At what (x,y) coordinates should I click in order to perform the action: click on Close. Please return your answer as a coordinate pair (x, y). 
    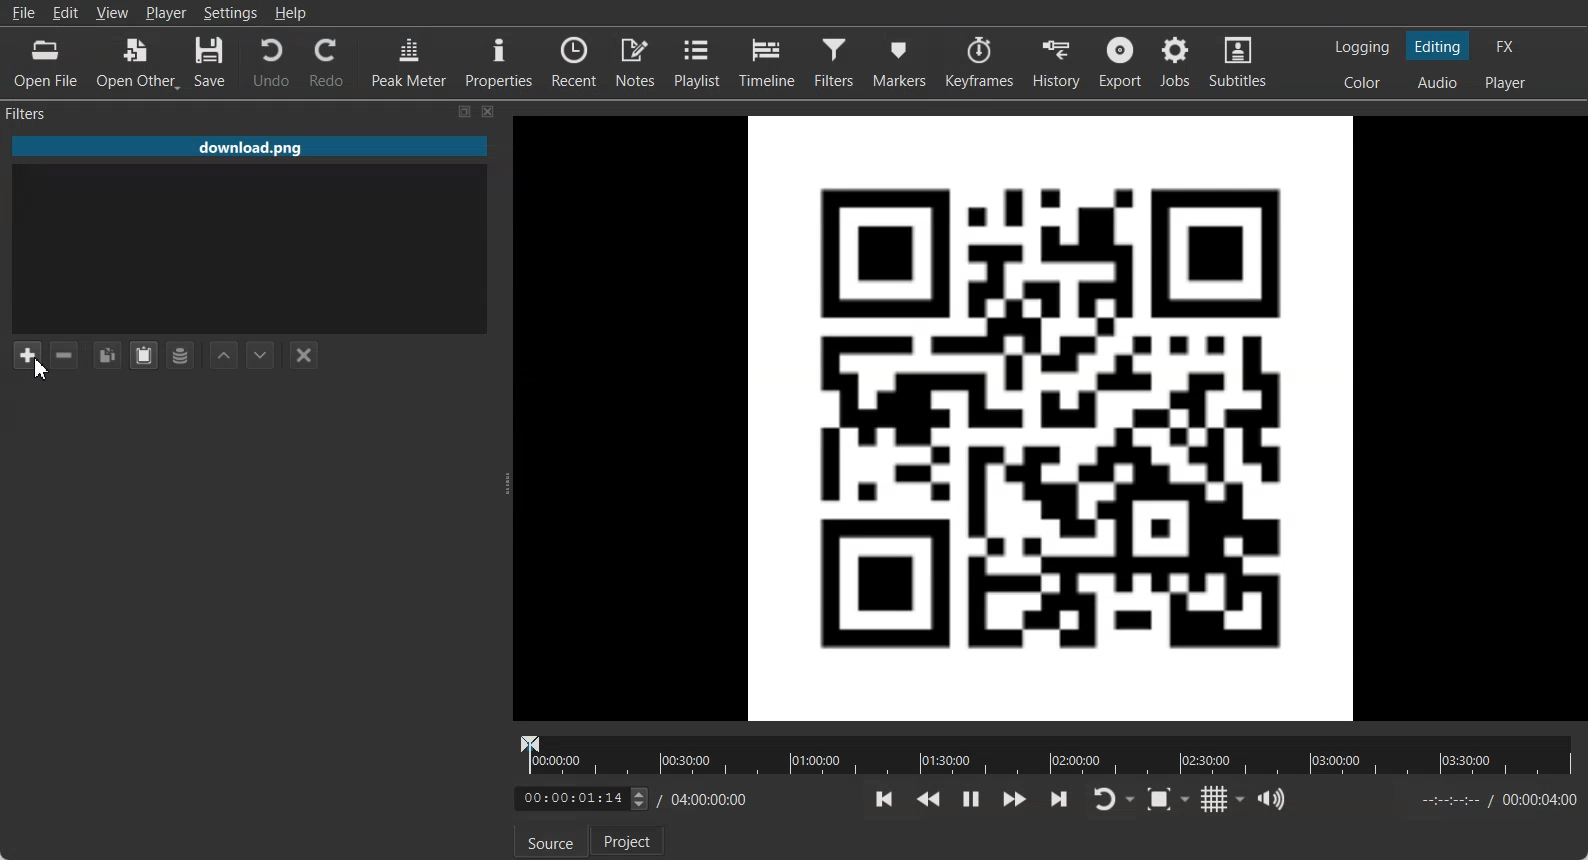
    Looking at the image, I should click on (489, 111).